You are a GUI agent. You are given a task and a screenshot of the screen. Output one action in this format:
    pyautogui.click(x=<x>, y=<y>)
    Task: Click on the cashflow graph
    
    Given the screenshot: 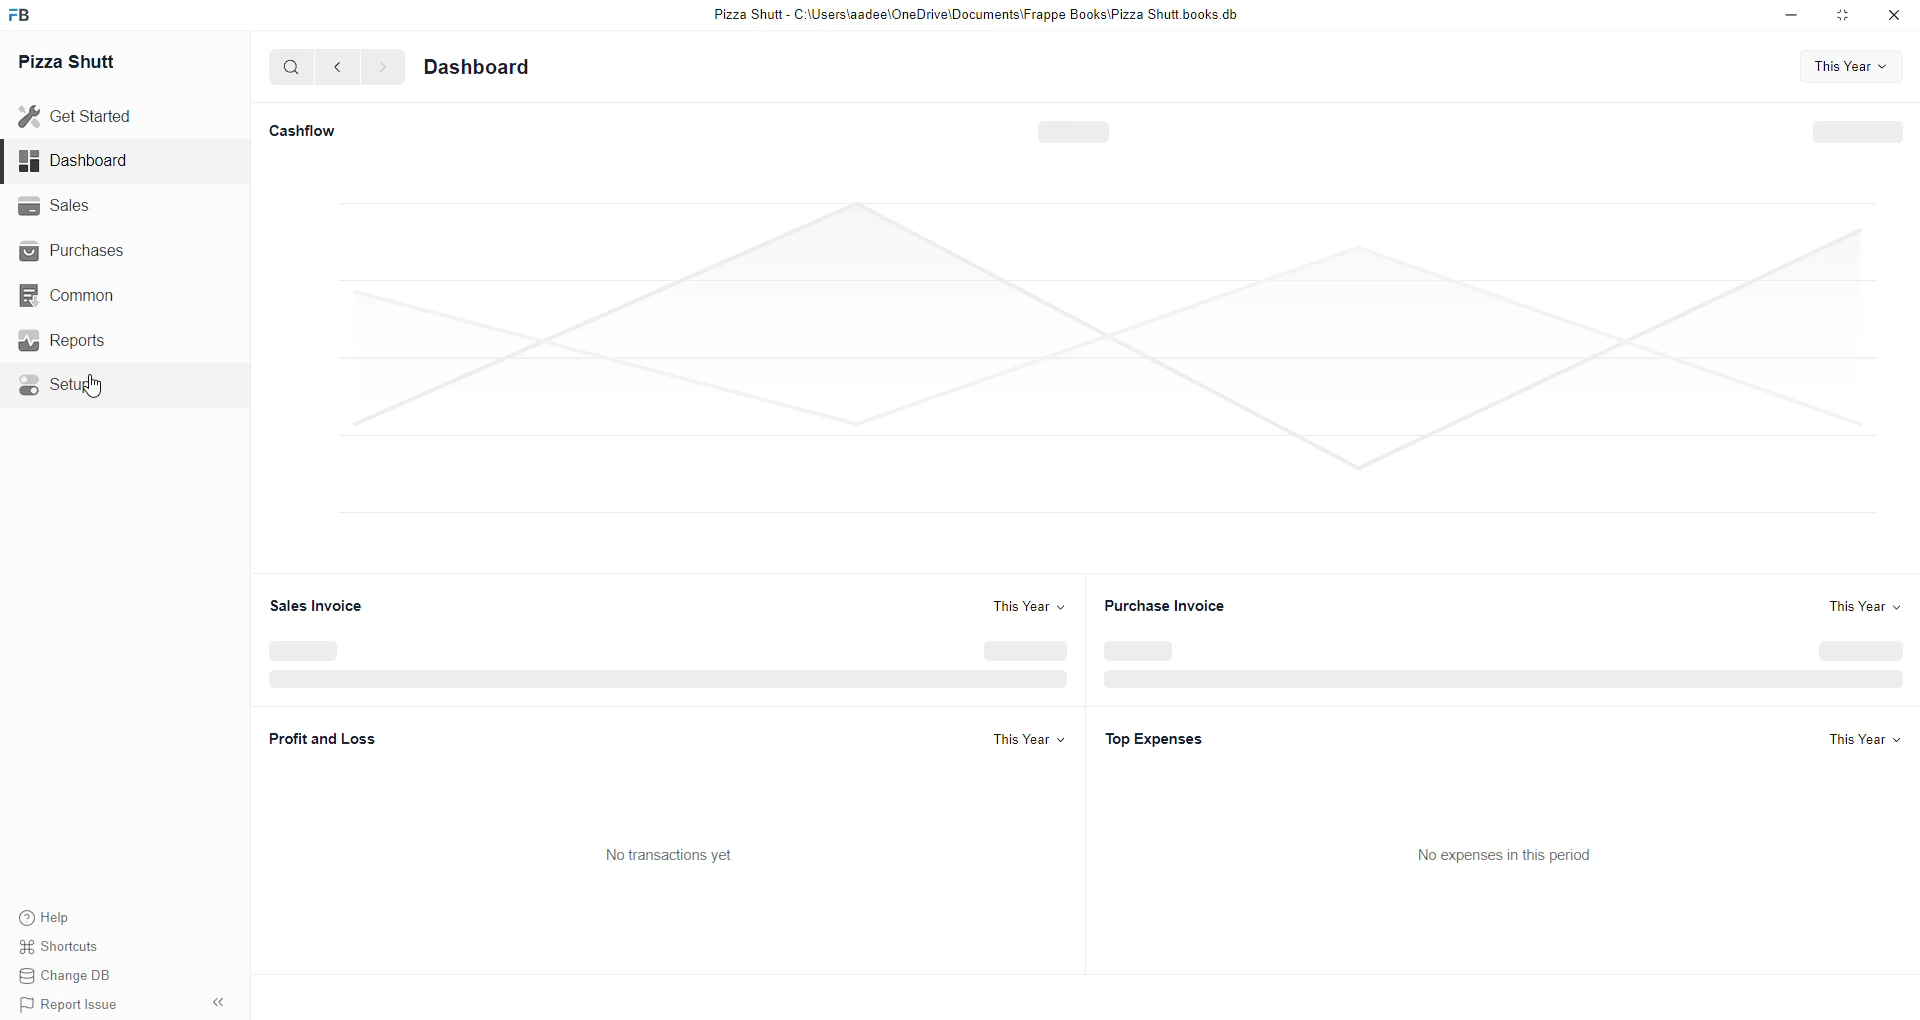 What is the action you would take?
    pyautogui.click(x=1086, y=386)
    